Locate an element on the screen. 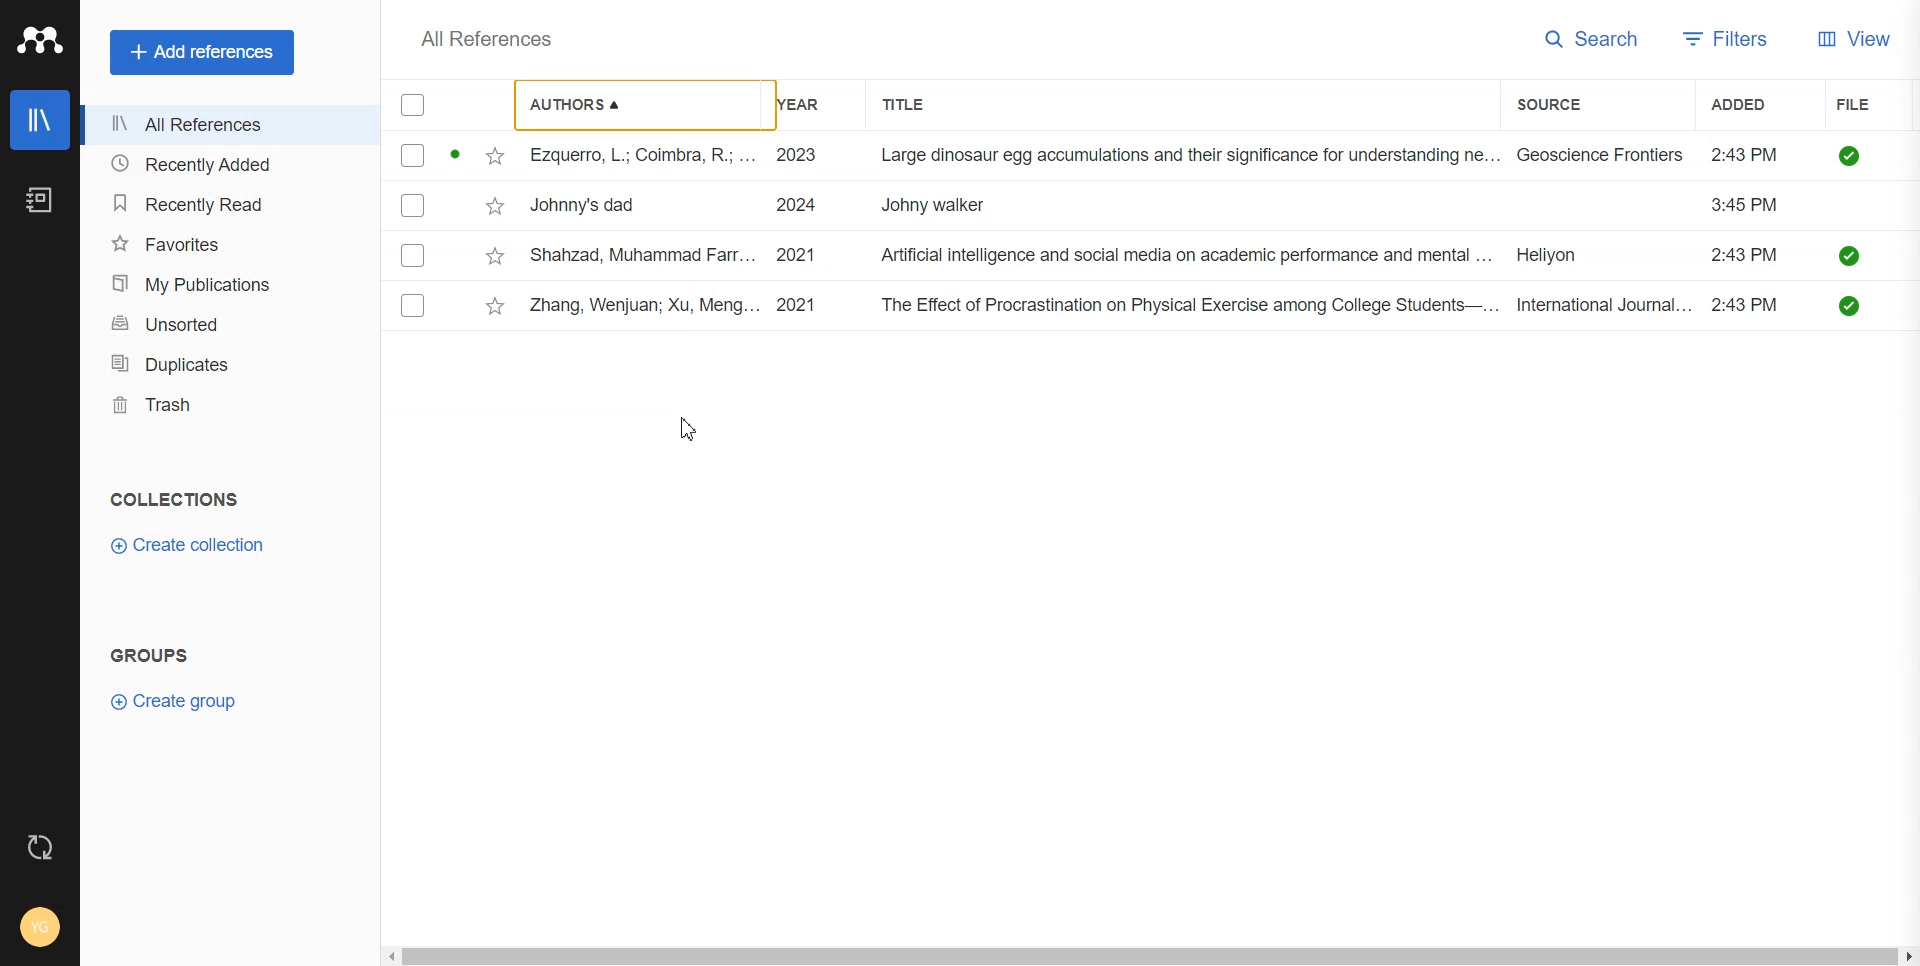 Image resolution: width=1920 pixels, height=966 pixels. Horizontal Scroll bar is located at coordinates (1149, 956).